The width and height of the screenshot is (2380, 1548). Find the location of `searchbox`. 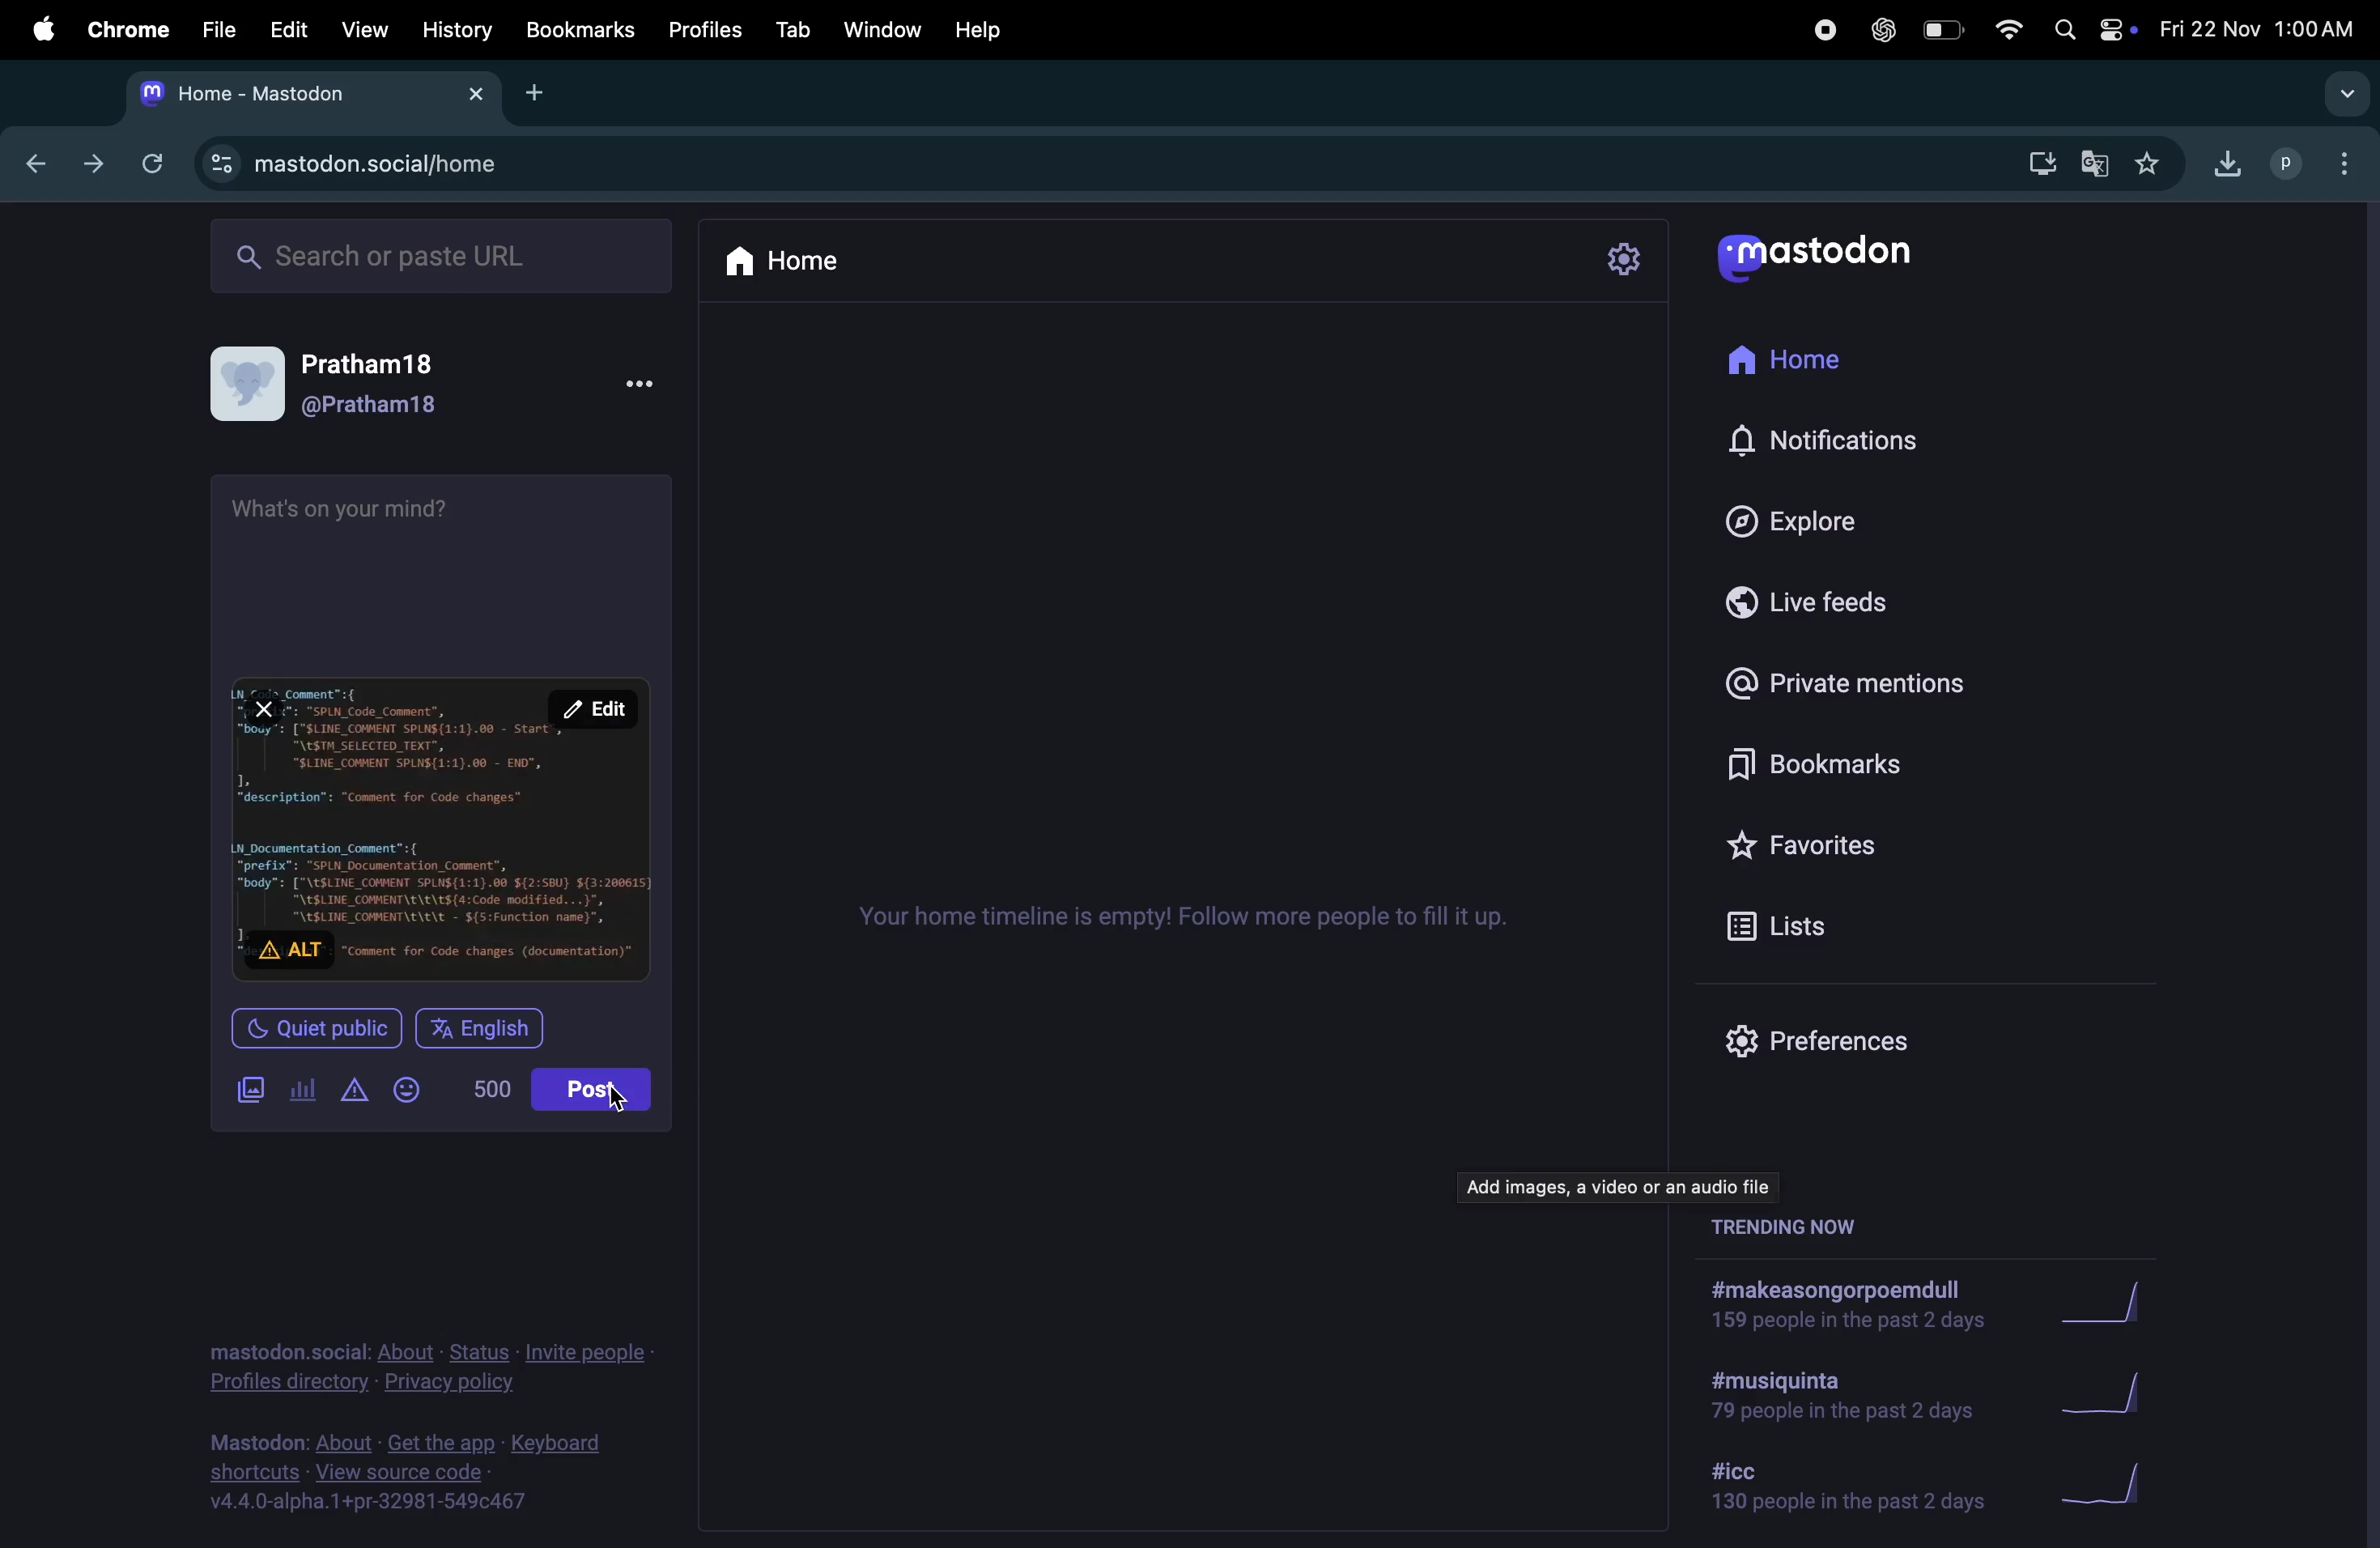

searchbox is located at coordinates (456, 258).